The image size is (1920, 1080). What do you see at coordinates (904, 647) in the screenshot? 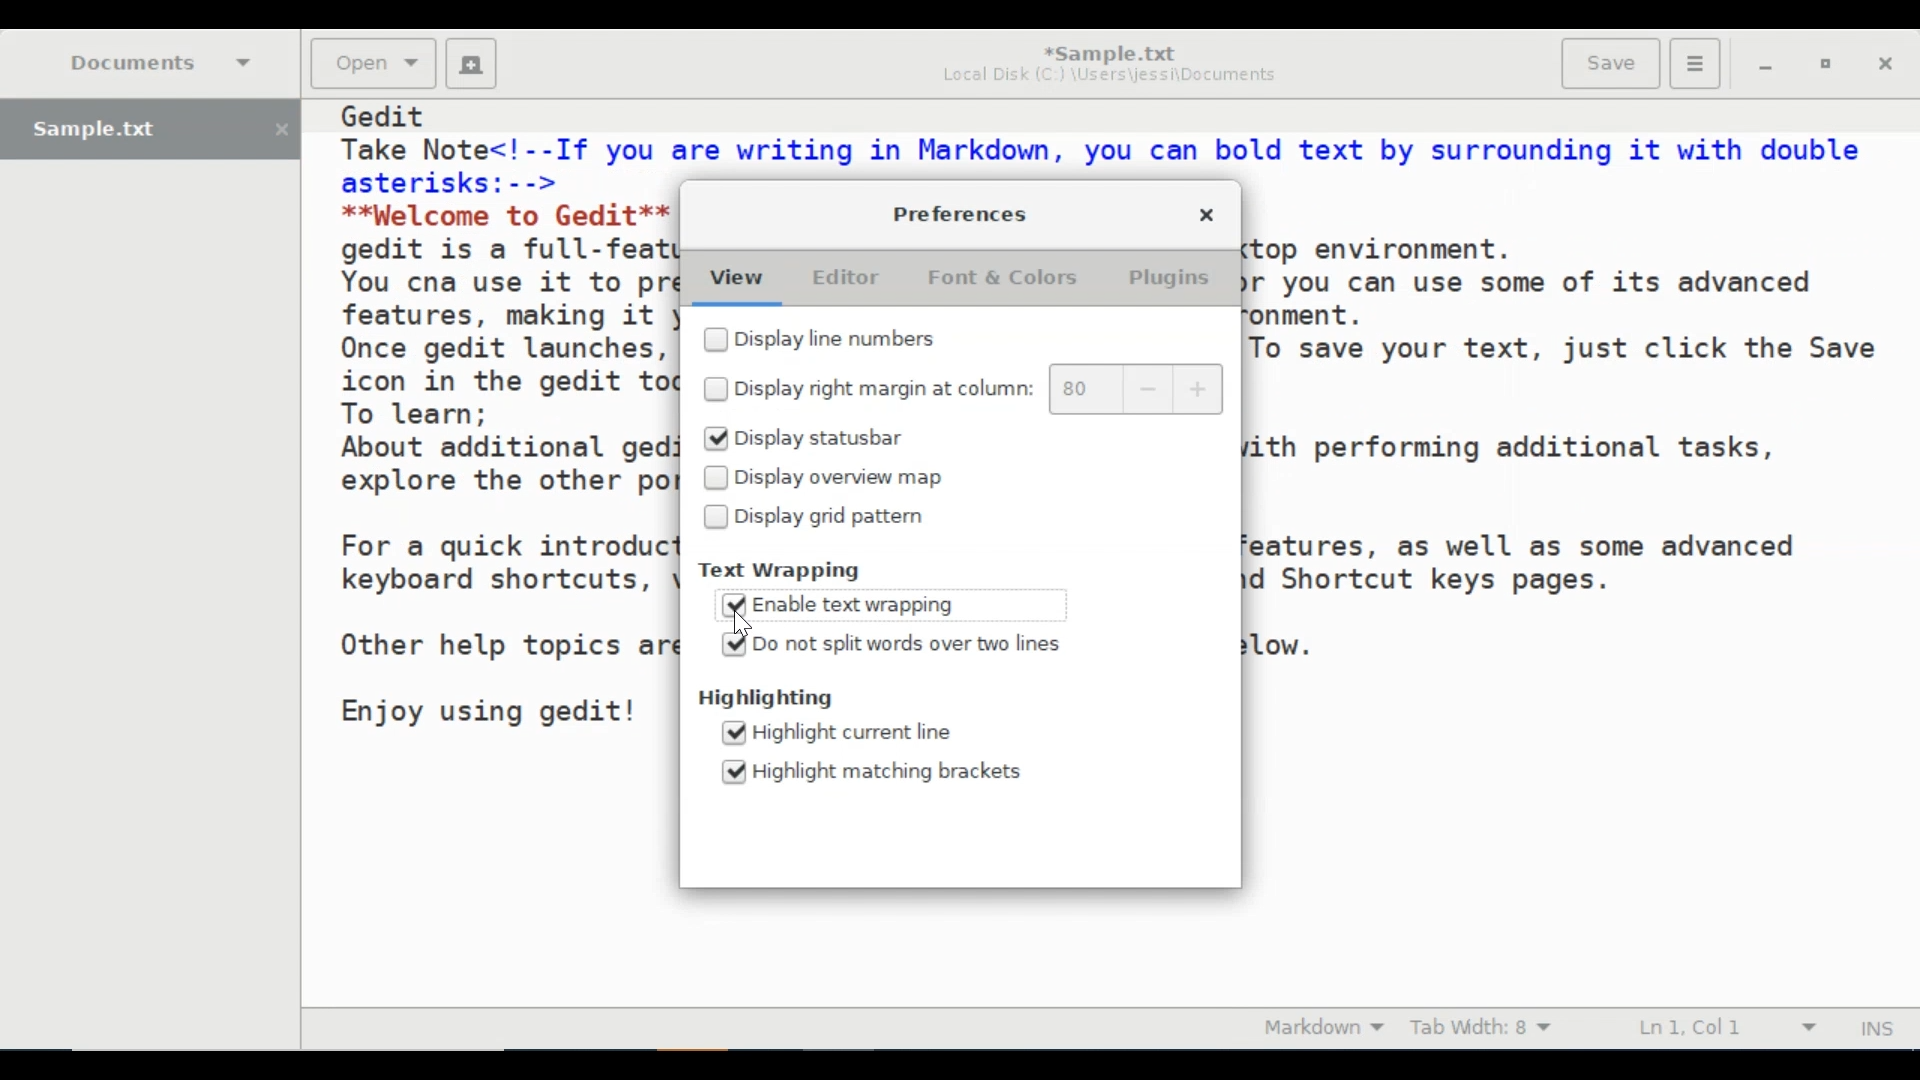
I see `(un)select Do not split words over two lines` at bounding box center [904, 647].